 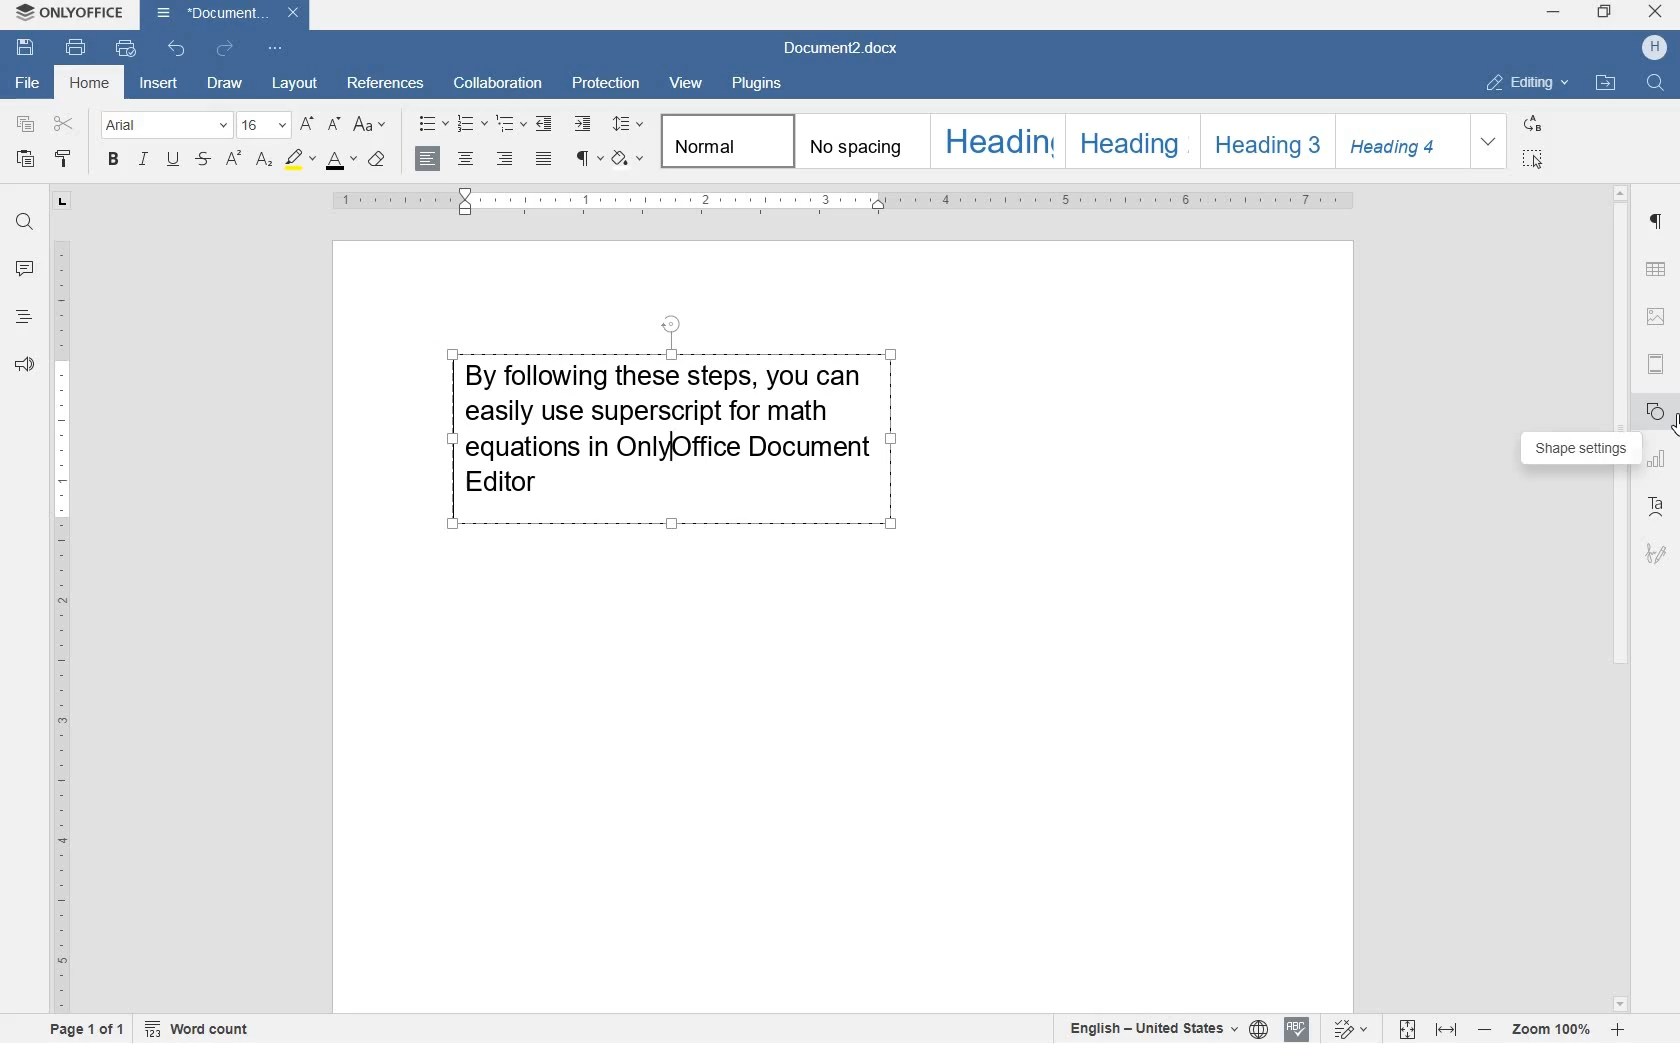 I want to click on decrement font size, so click(x=331, y=126).